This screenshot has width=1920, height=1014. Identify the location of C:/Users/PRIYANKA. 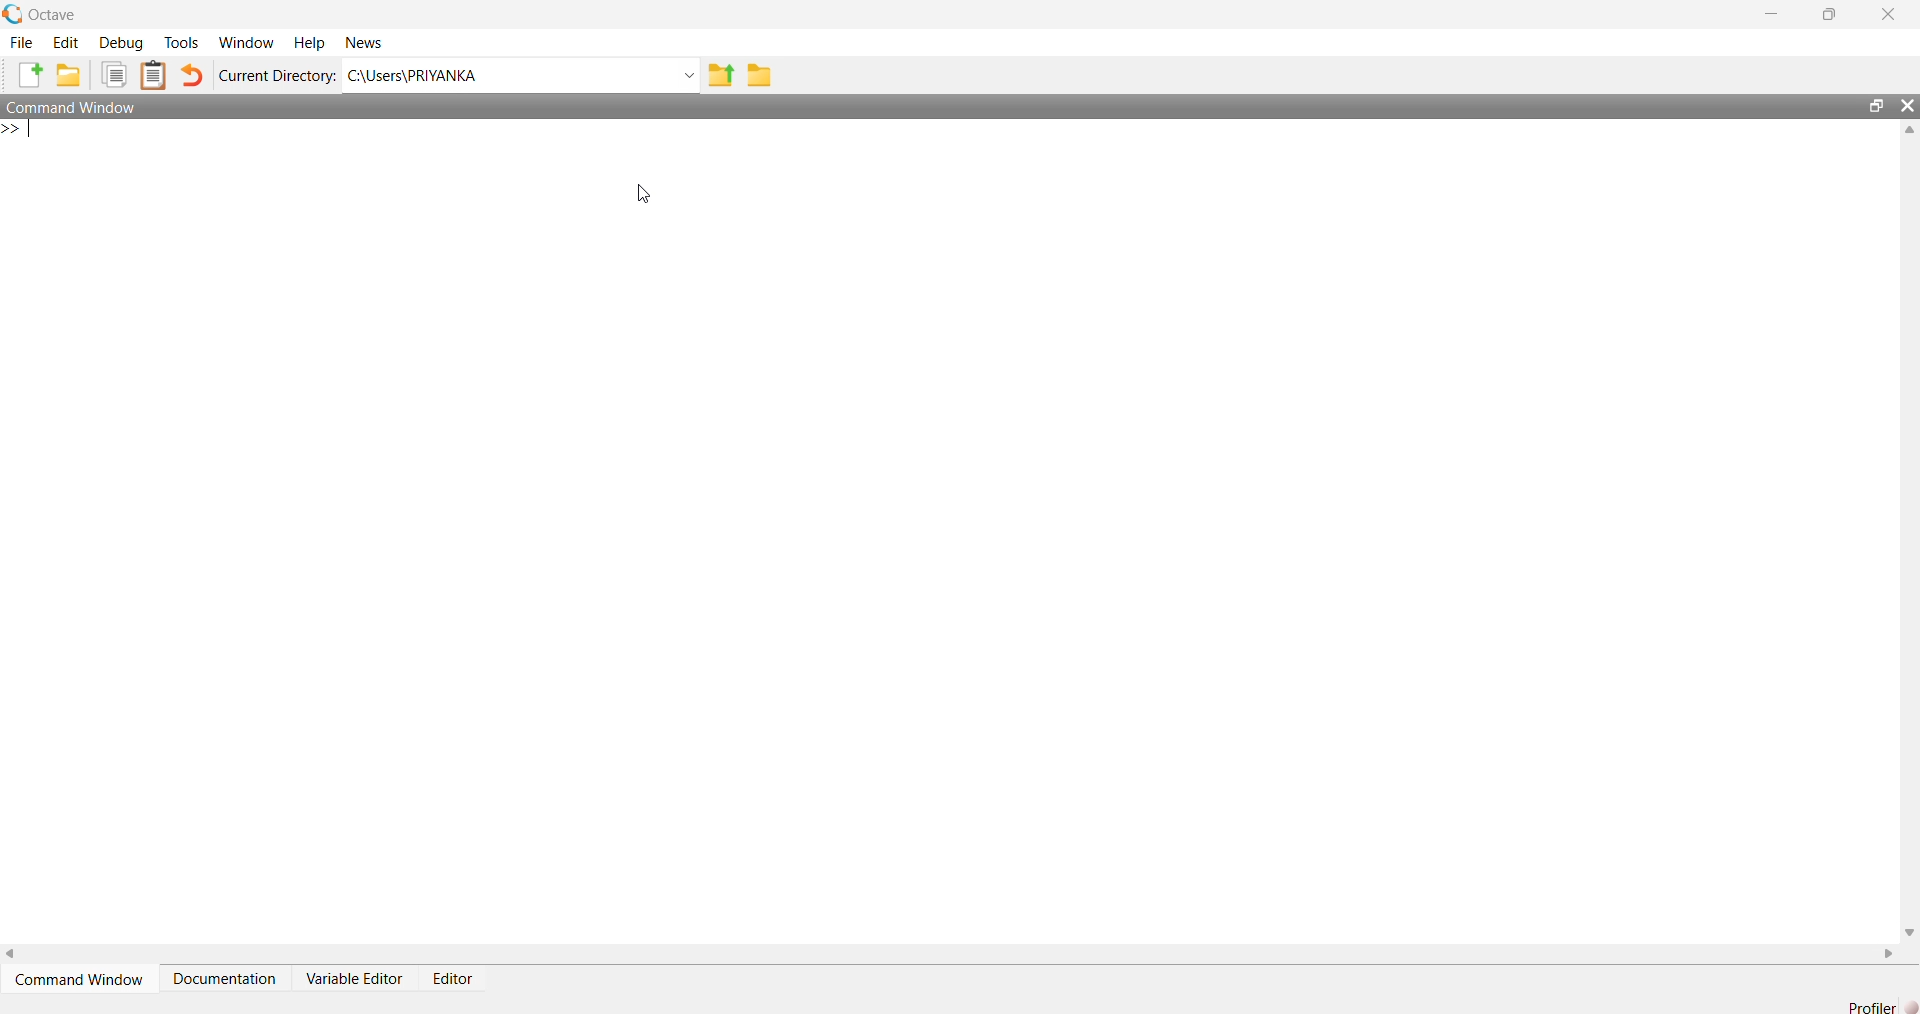
(503, 75).